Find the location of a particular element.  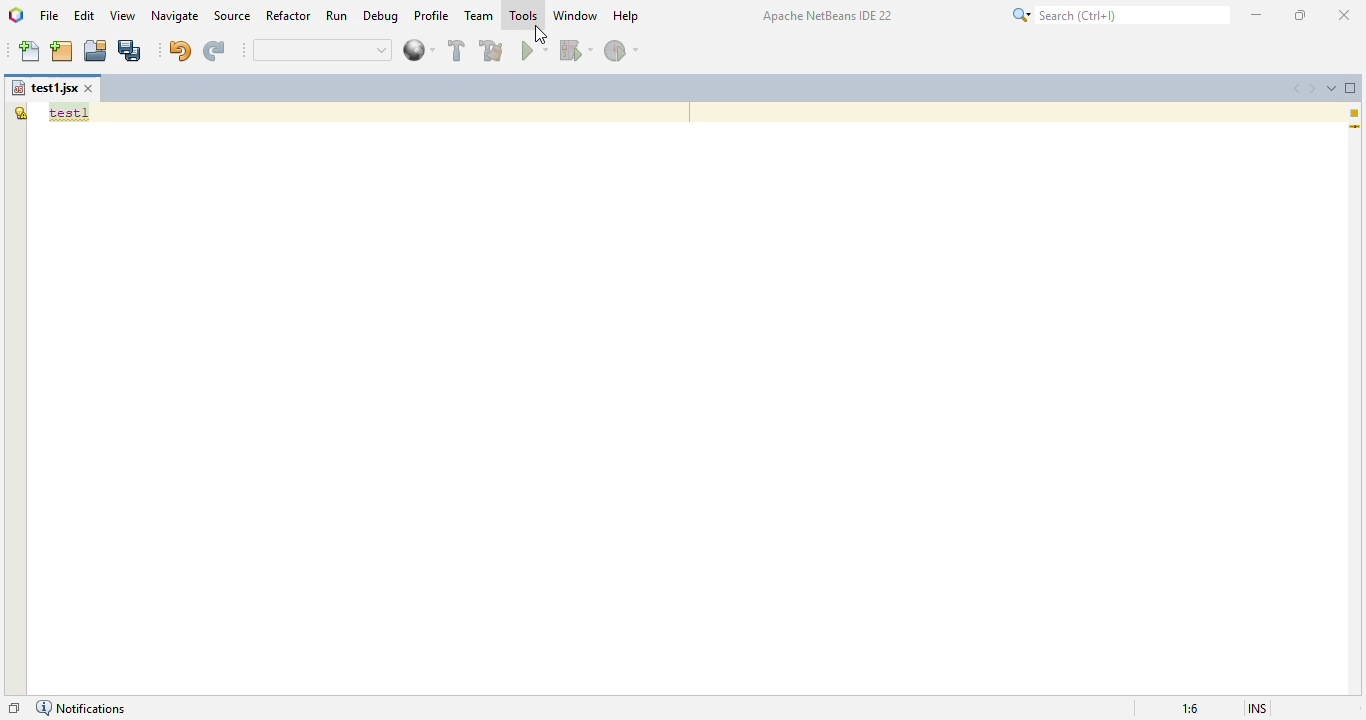

logo is located at coordinates (15, 14).